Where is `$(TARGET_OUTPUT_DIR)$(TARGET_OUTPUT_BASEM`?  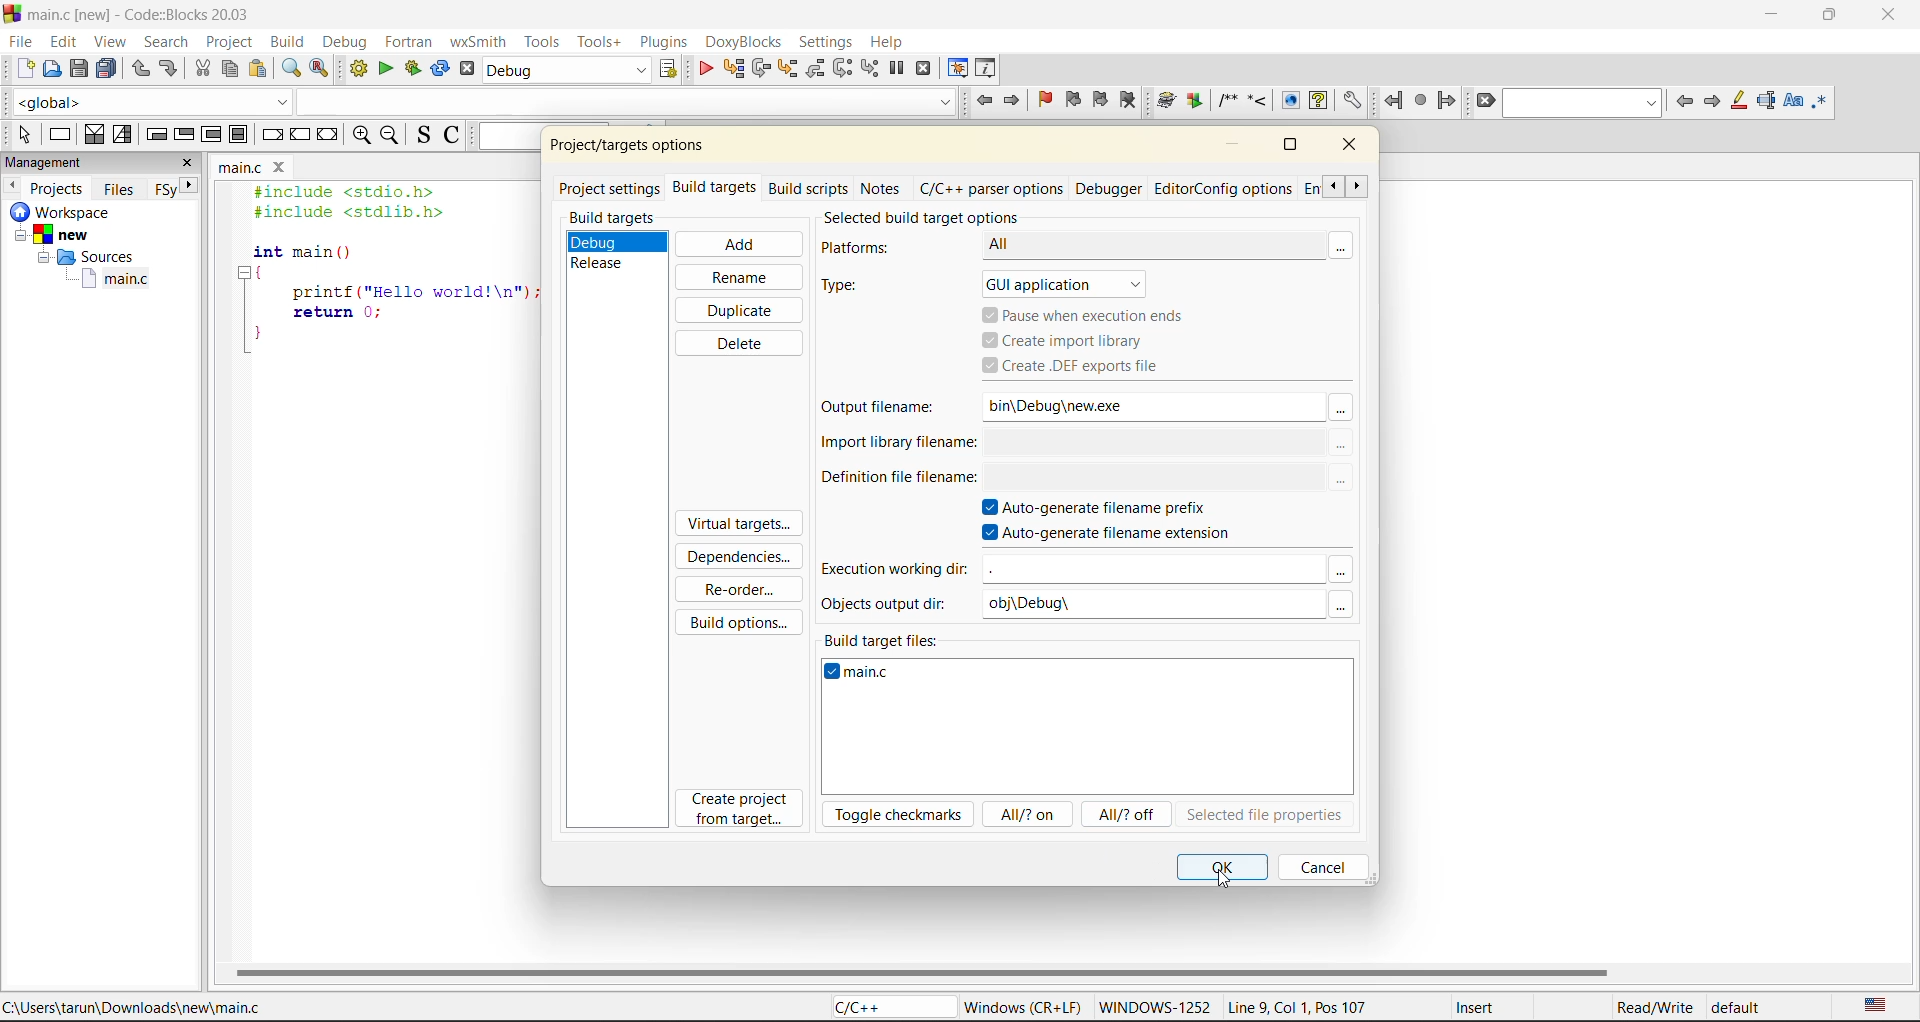
$(TARGET_OUTPUT_DIR)$(TARGET_OUTPUT_BASEM is located at coordinates (1168, 439).